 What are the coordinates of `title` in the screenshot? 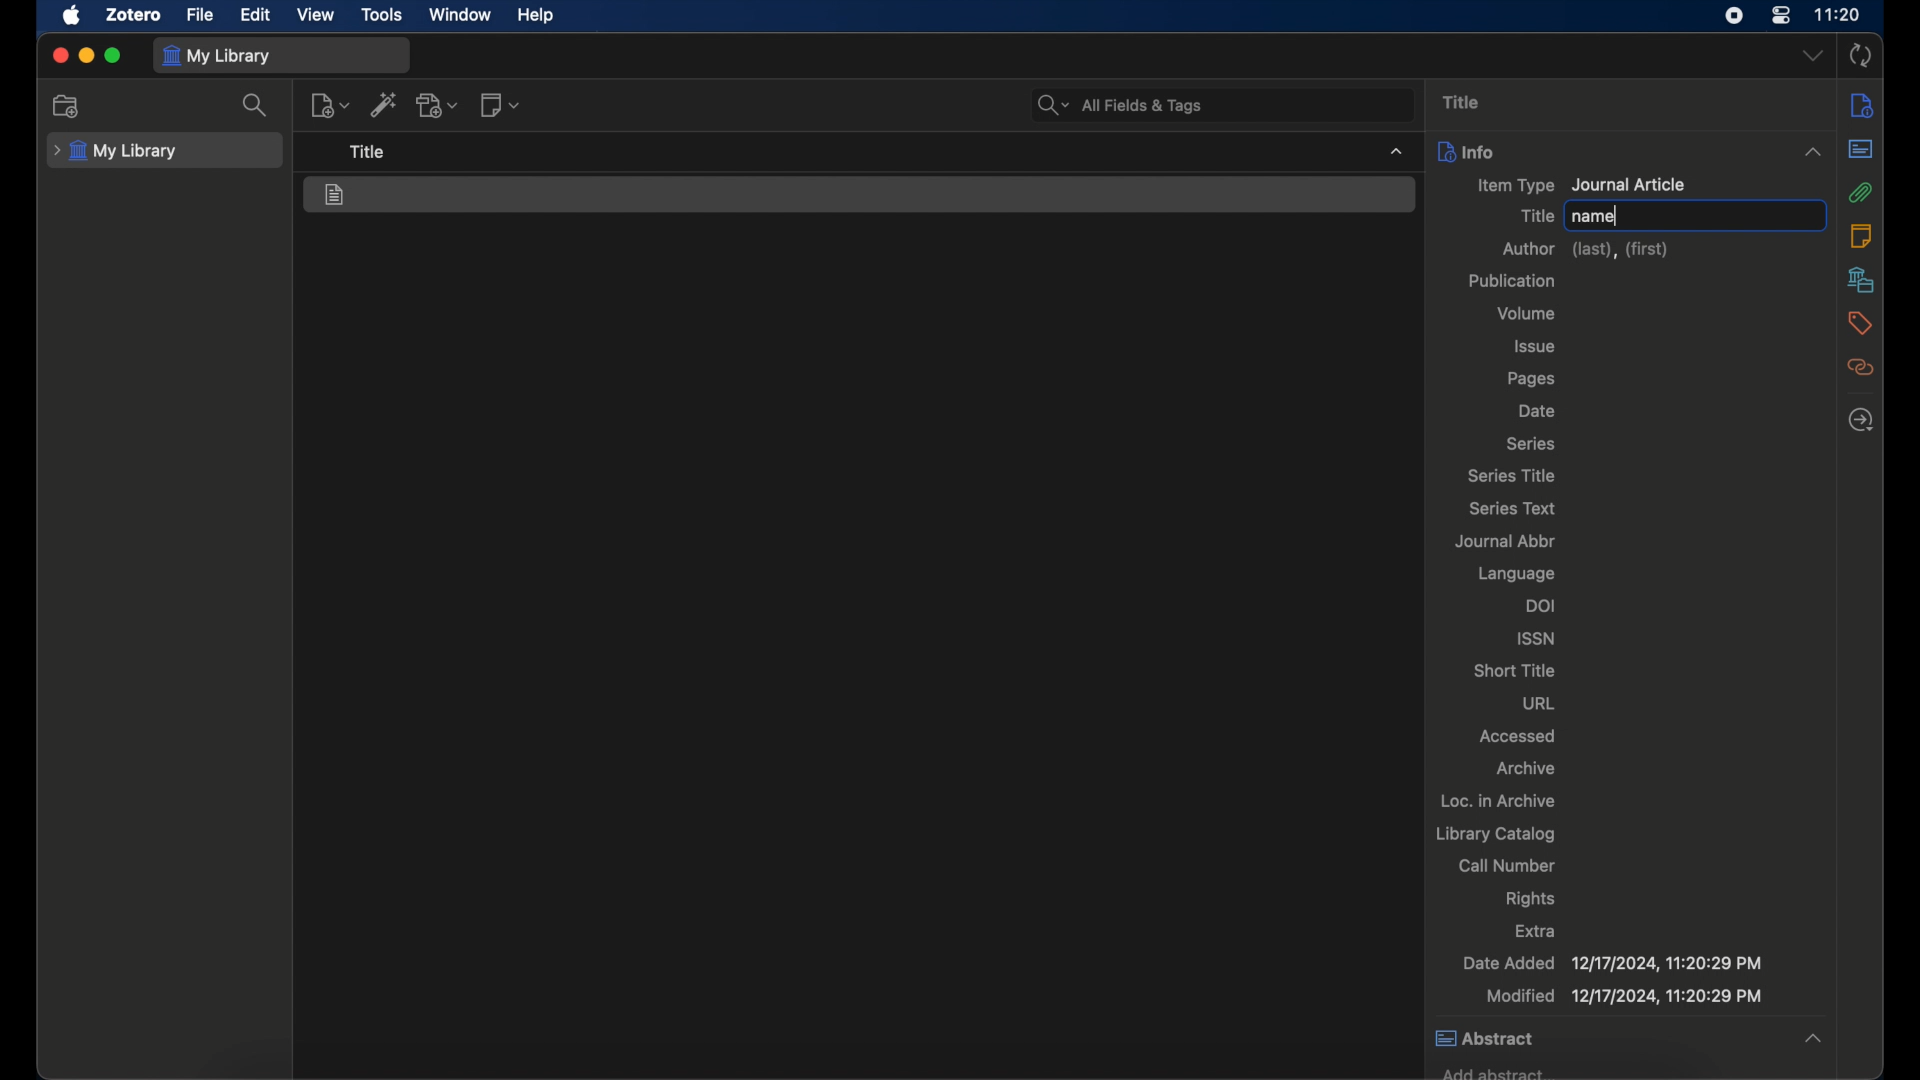 It's located at (1463, 102).